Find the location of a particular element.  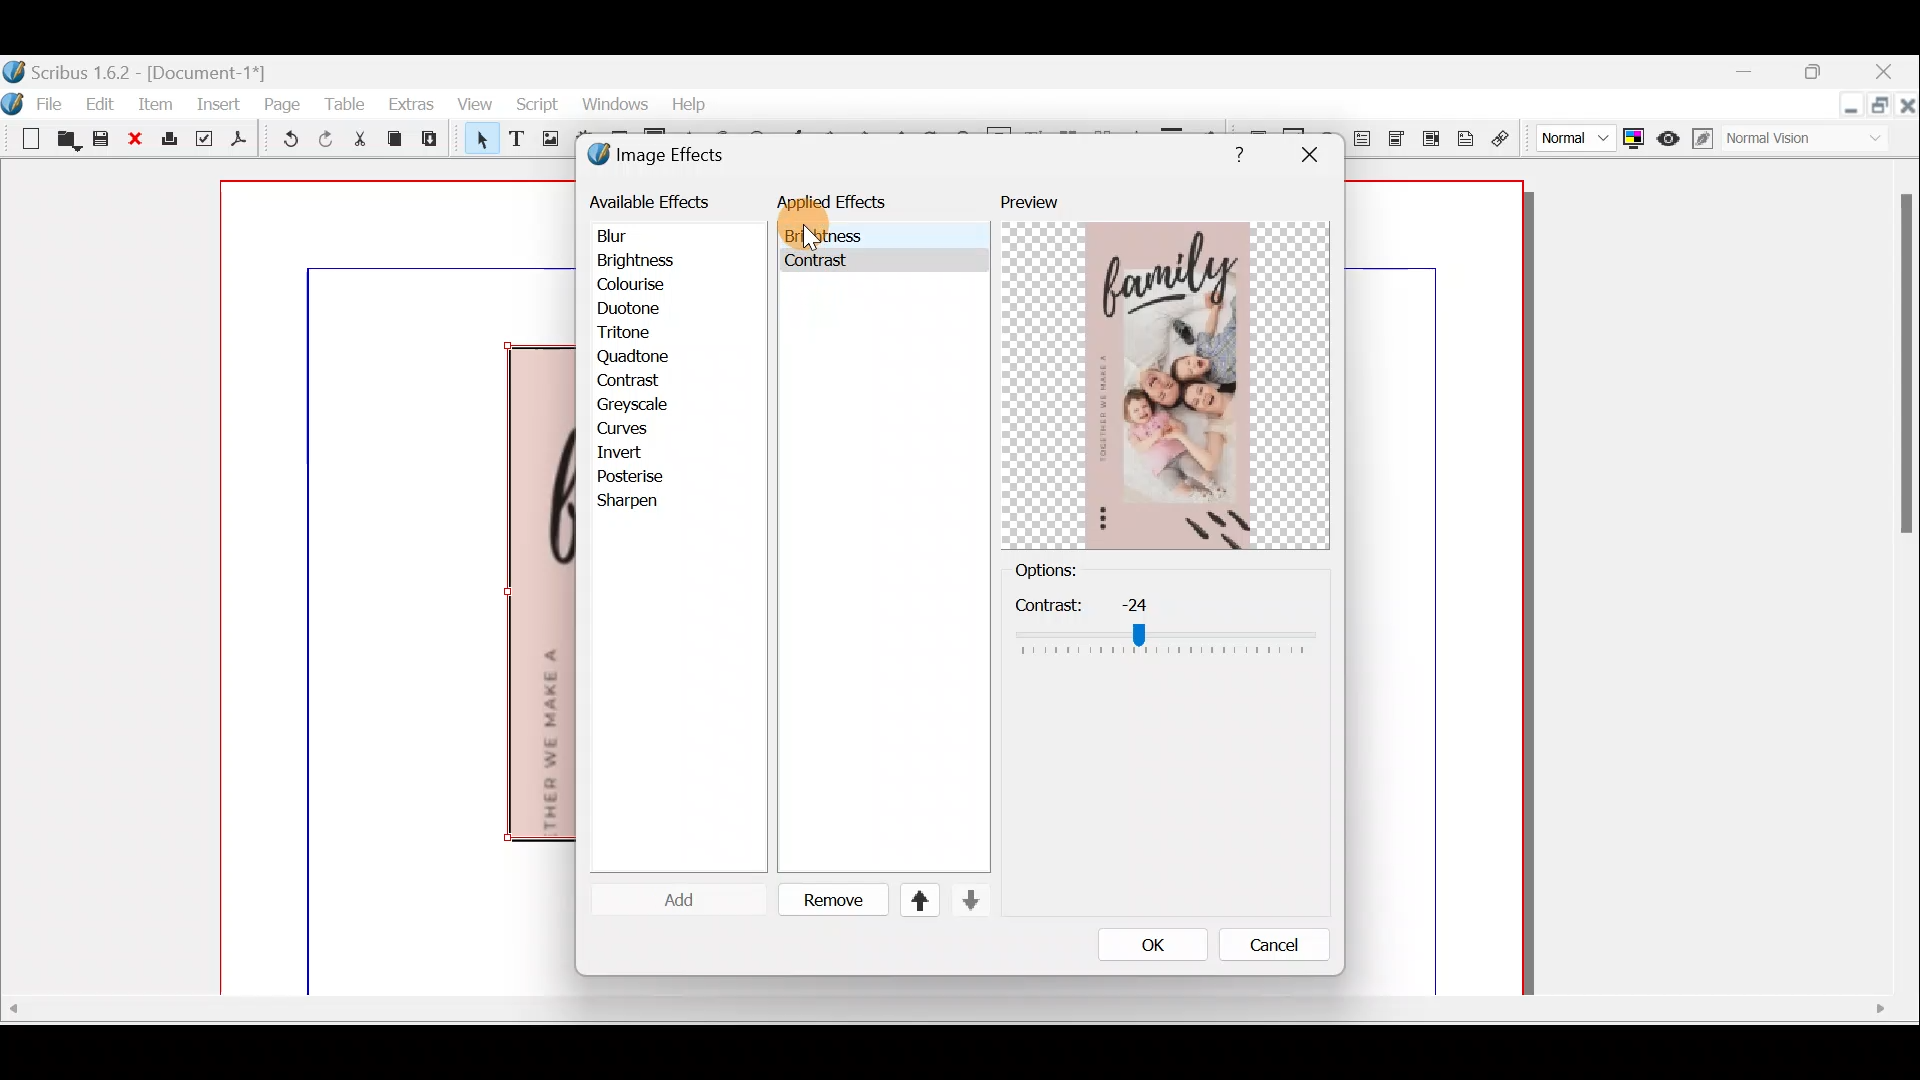

Table is located at coordinates (345, 103).